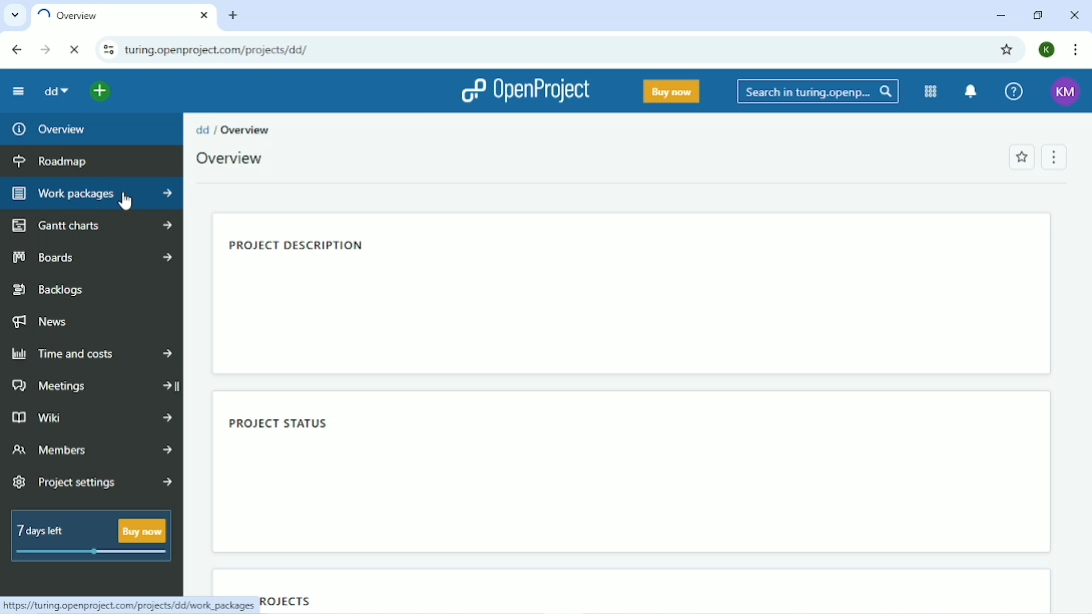 The image size is (1092, 614). What do you see at coordinates (201, 129) in the screenshot?
I see `dd` at bounding box center [201, 129].